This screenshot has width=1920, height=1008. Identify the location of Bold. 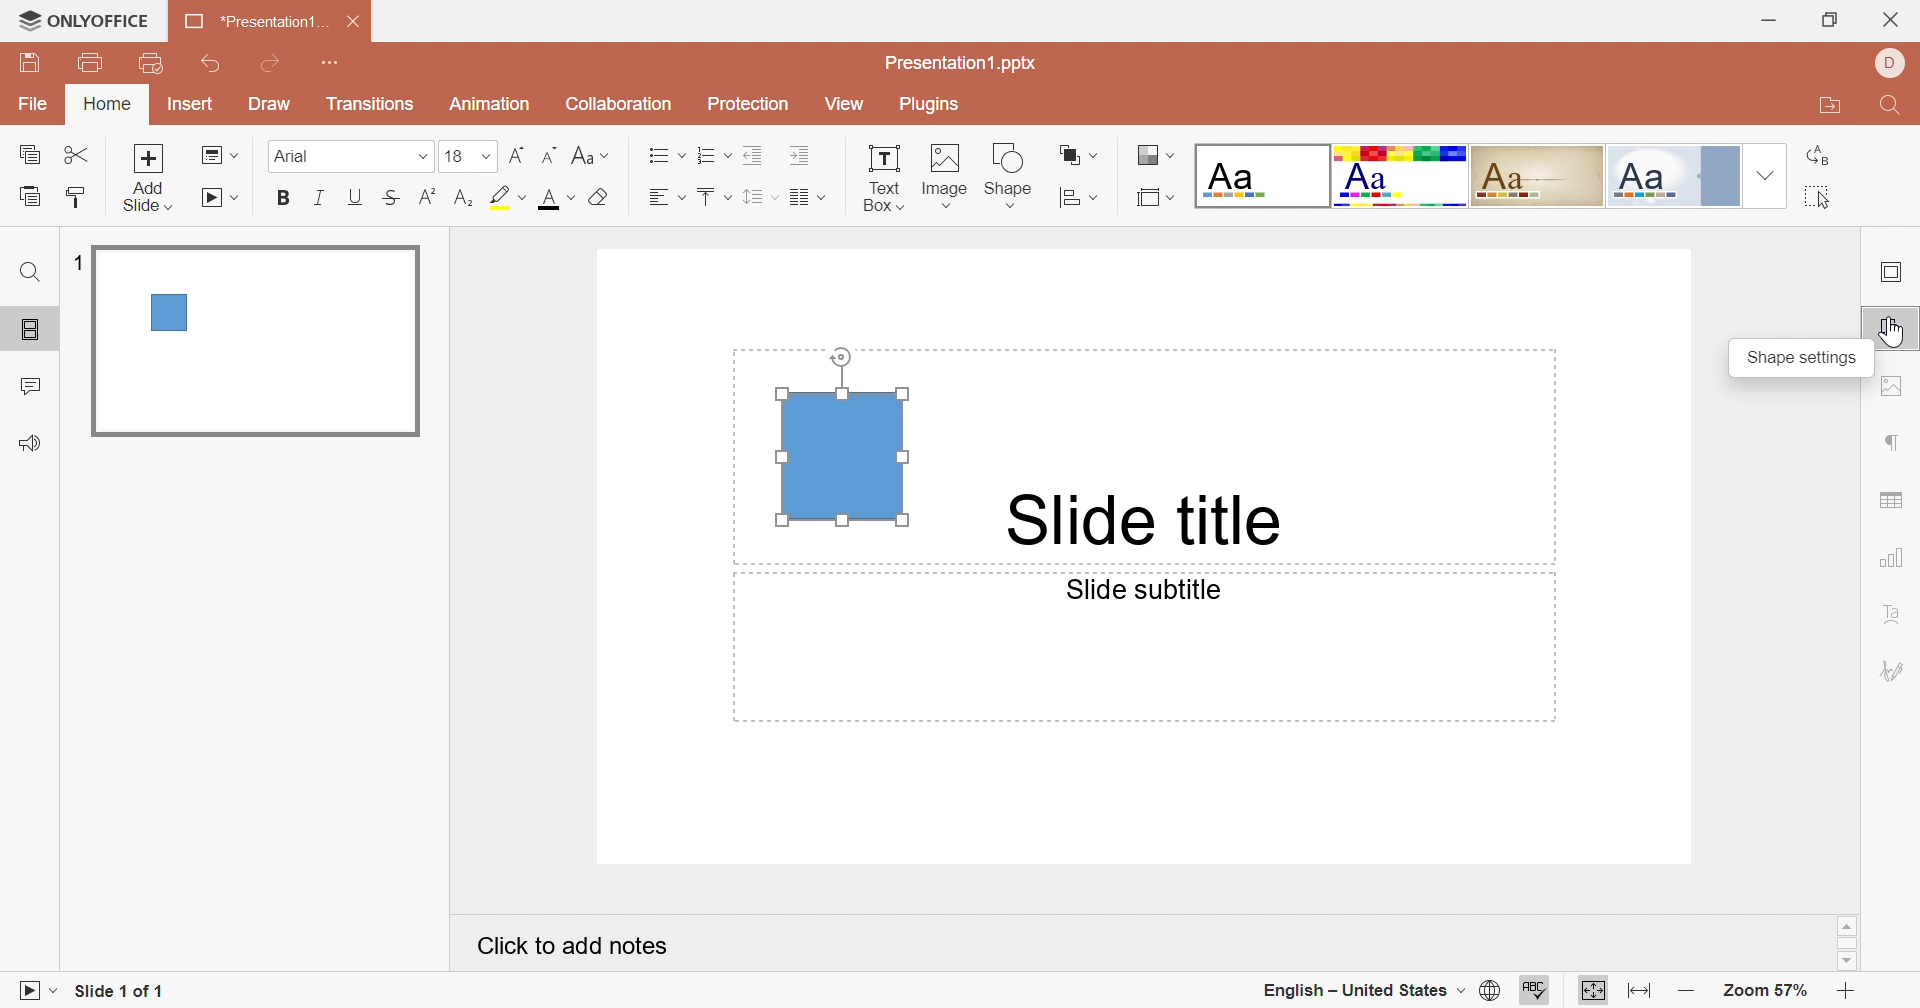
(285, 199).